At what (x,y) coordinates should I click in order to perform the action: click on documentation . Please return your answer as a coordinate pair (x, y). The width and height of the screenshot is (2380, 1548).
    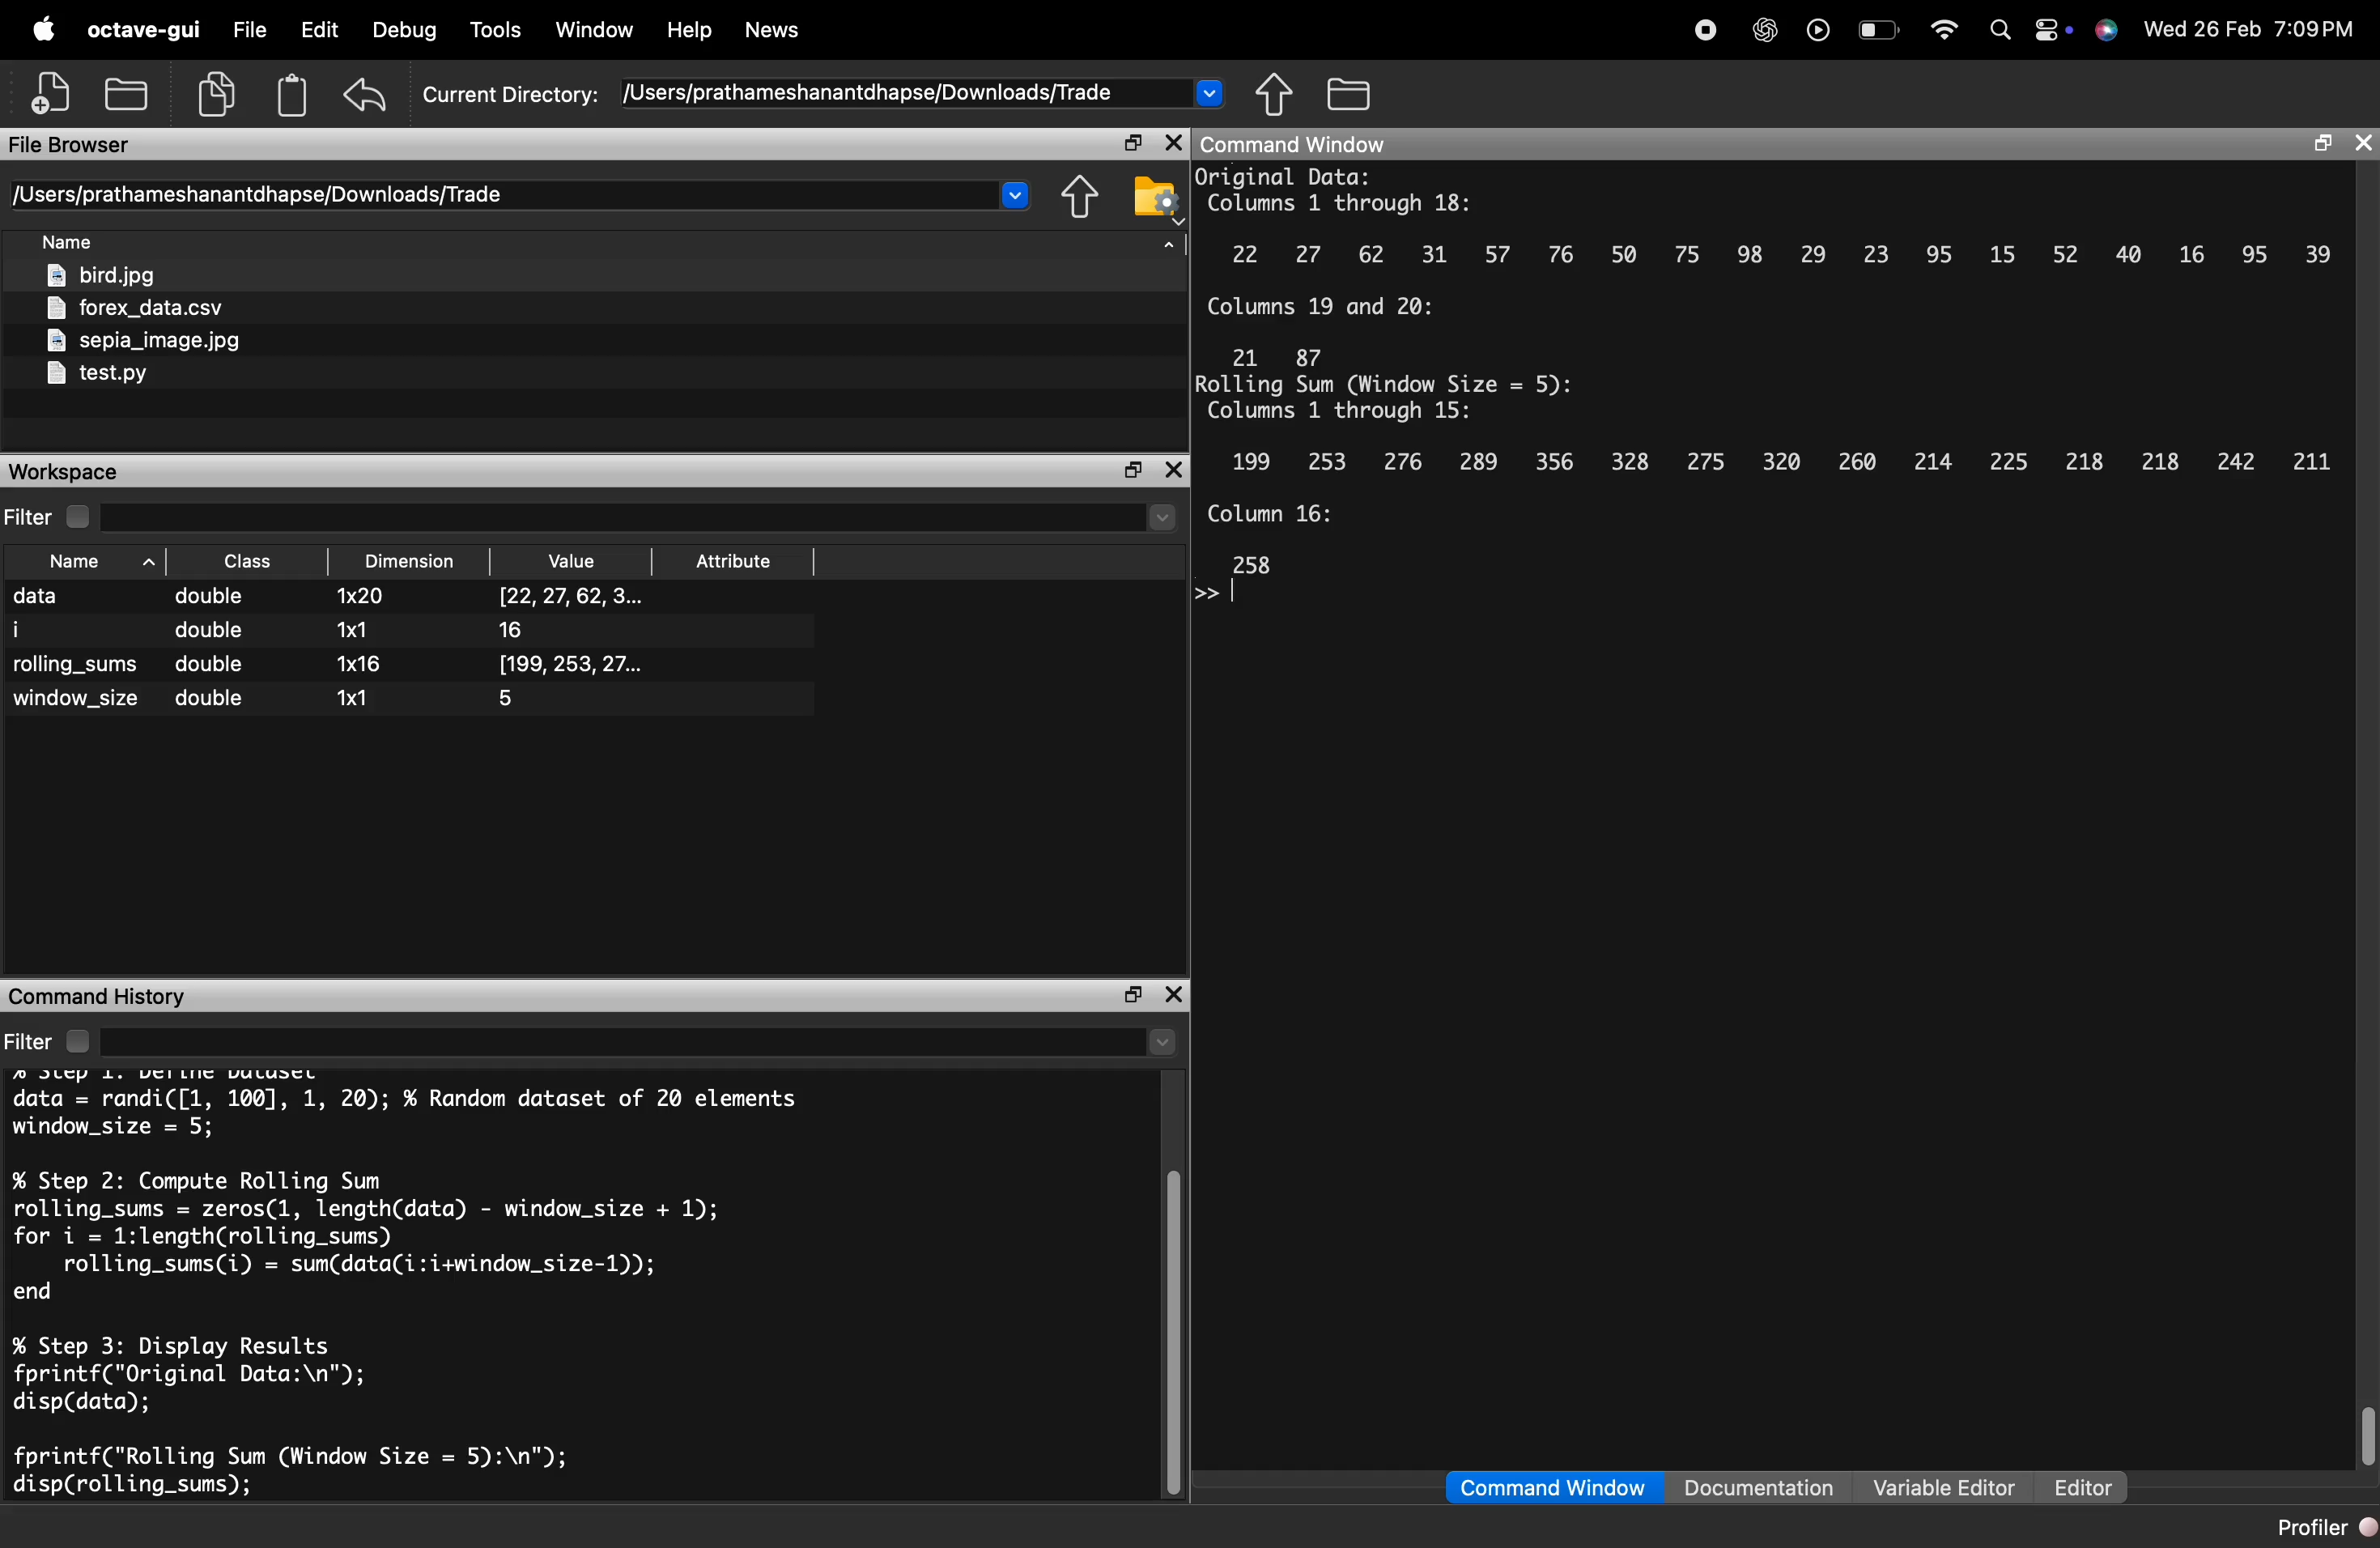
    Looking at the image, I should click on (1761, 1486).